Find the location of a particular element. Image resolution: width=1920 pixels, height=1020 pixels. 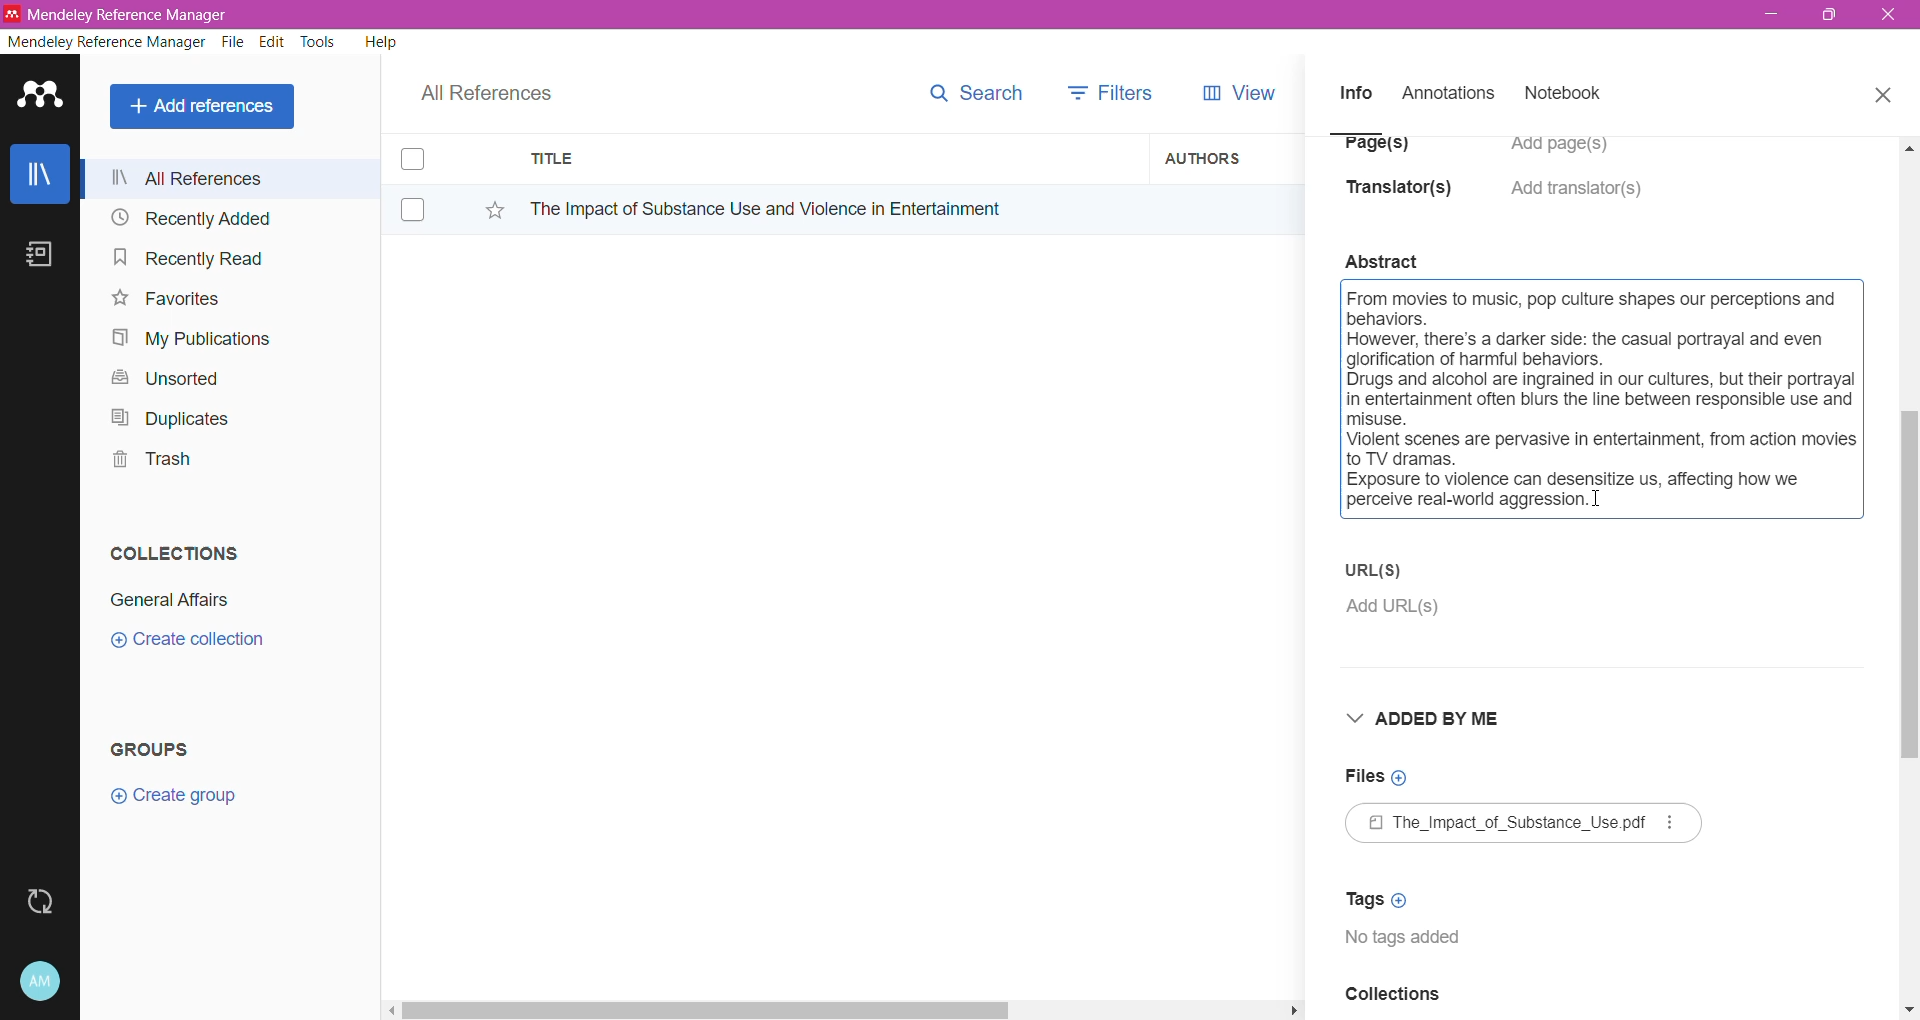

Tools is located at coordinates (319, 42).